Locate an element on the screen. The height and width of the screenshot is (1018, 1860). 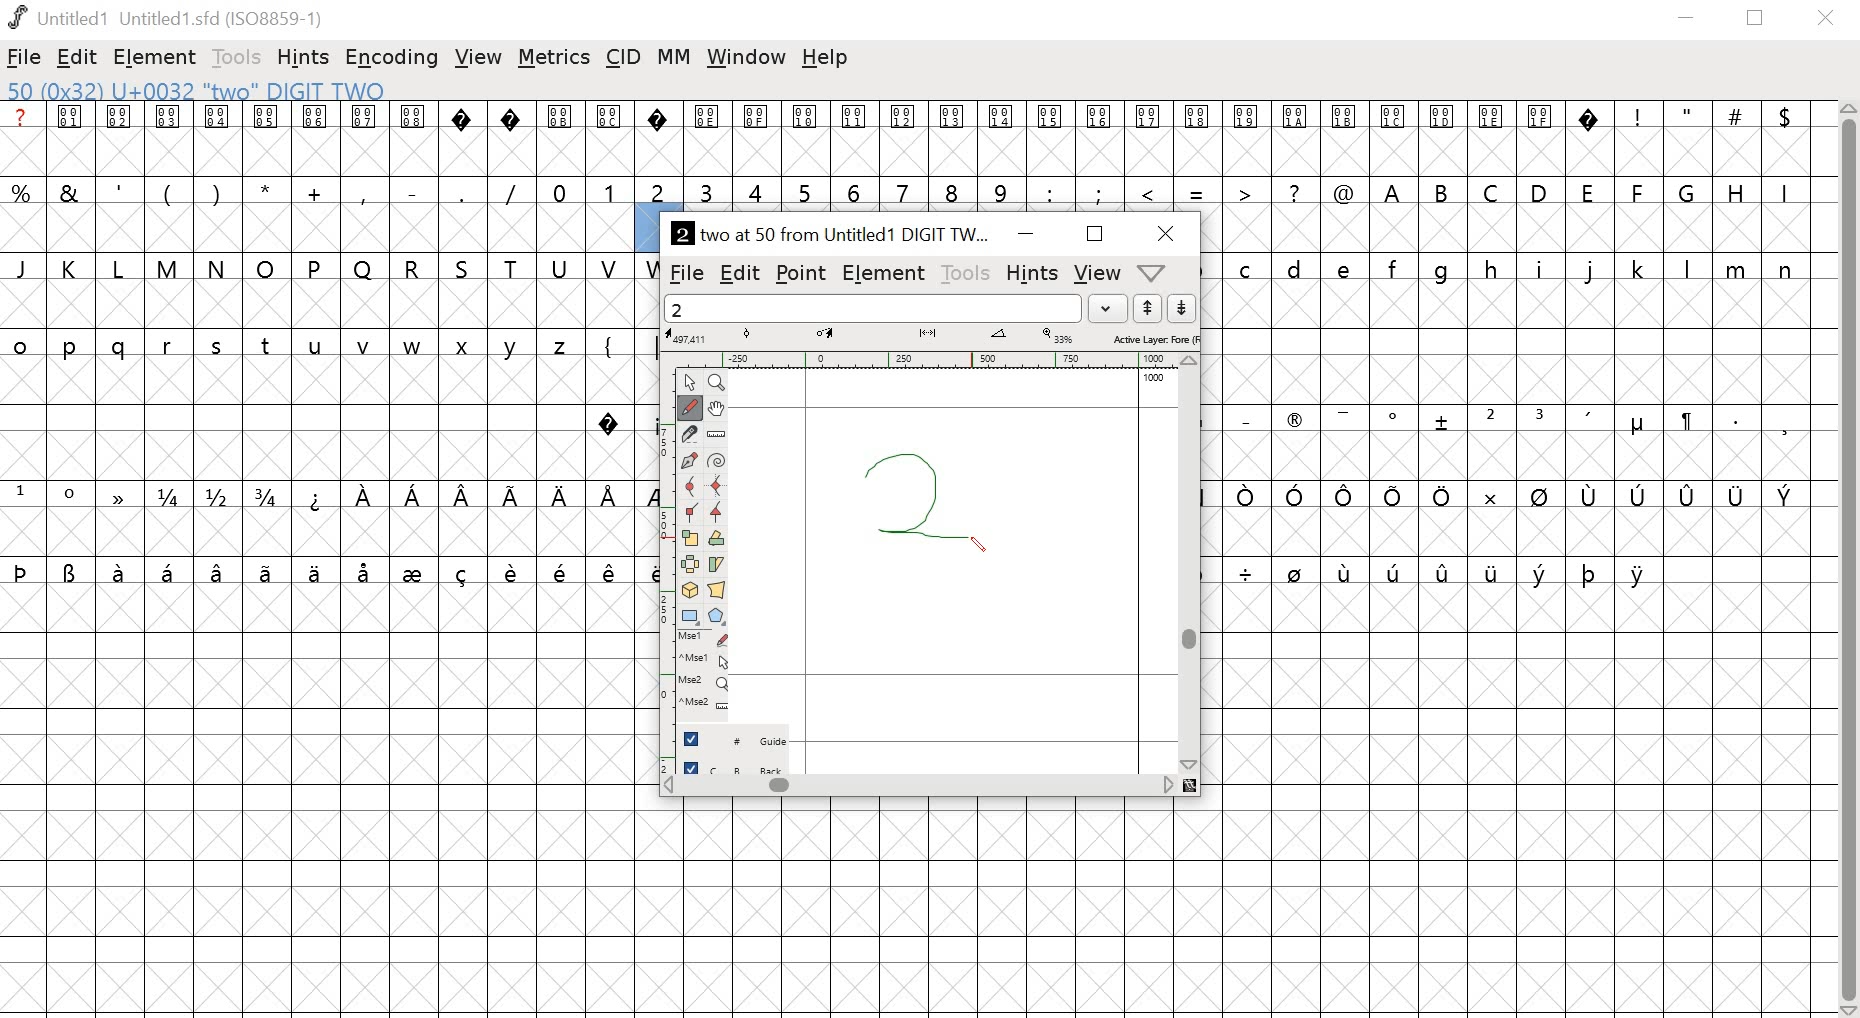
word list field is located at coordinates (873, 308).